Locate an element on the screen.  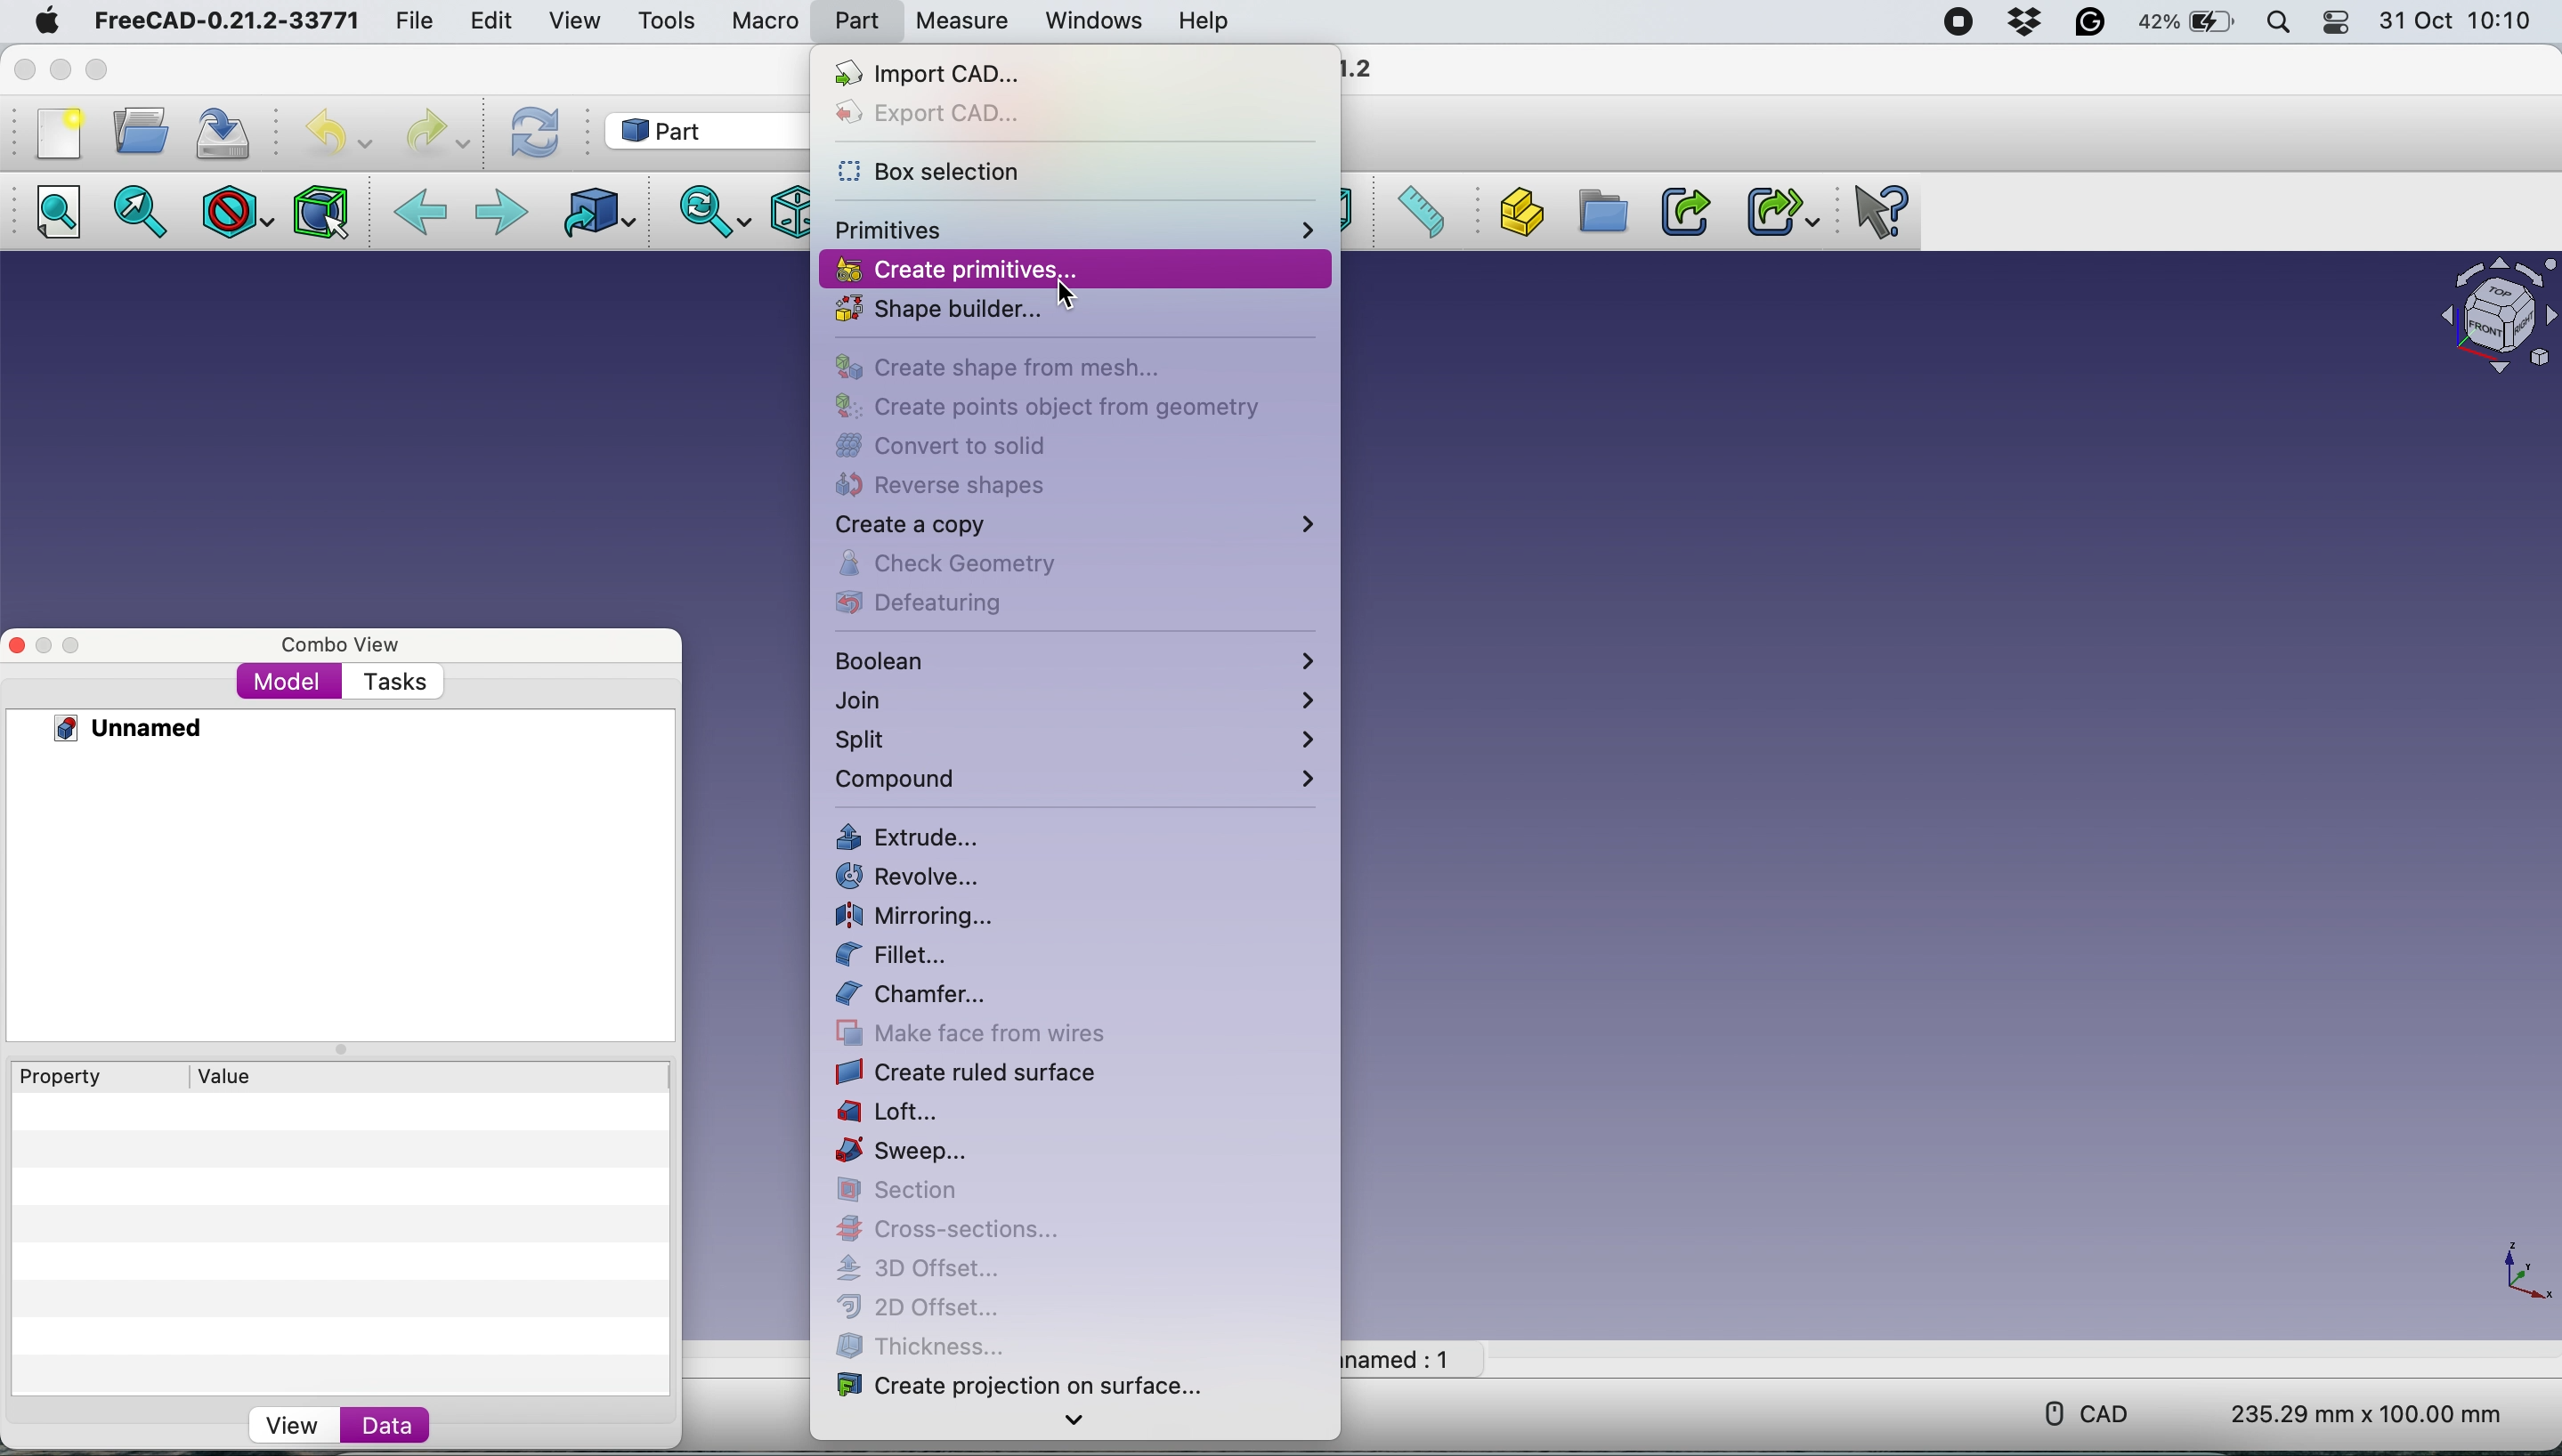
Spotlight Search is located at coordinates (2278, 21).